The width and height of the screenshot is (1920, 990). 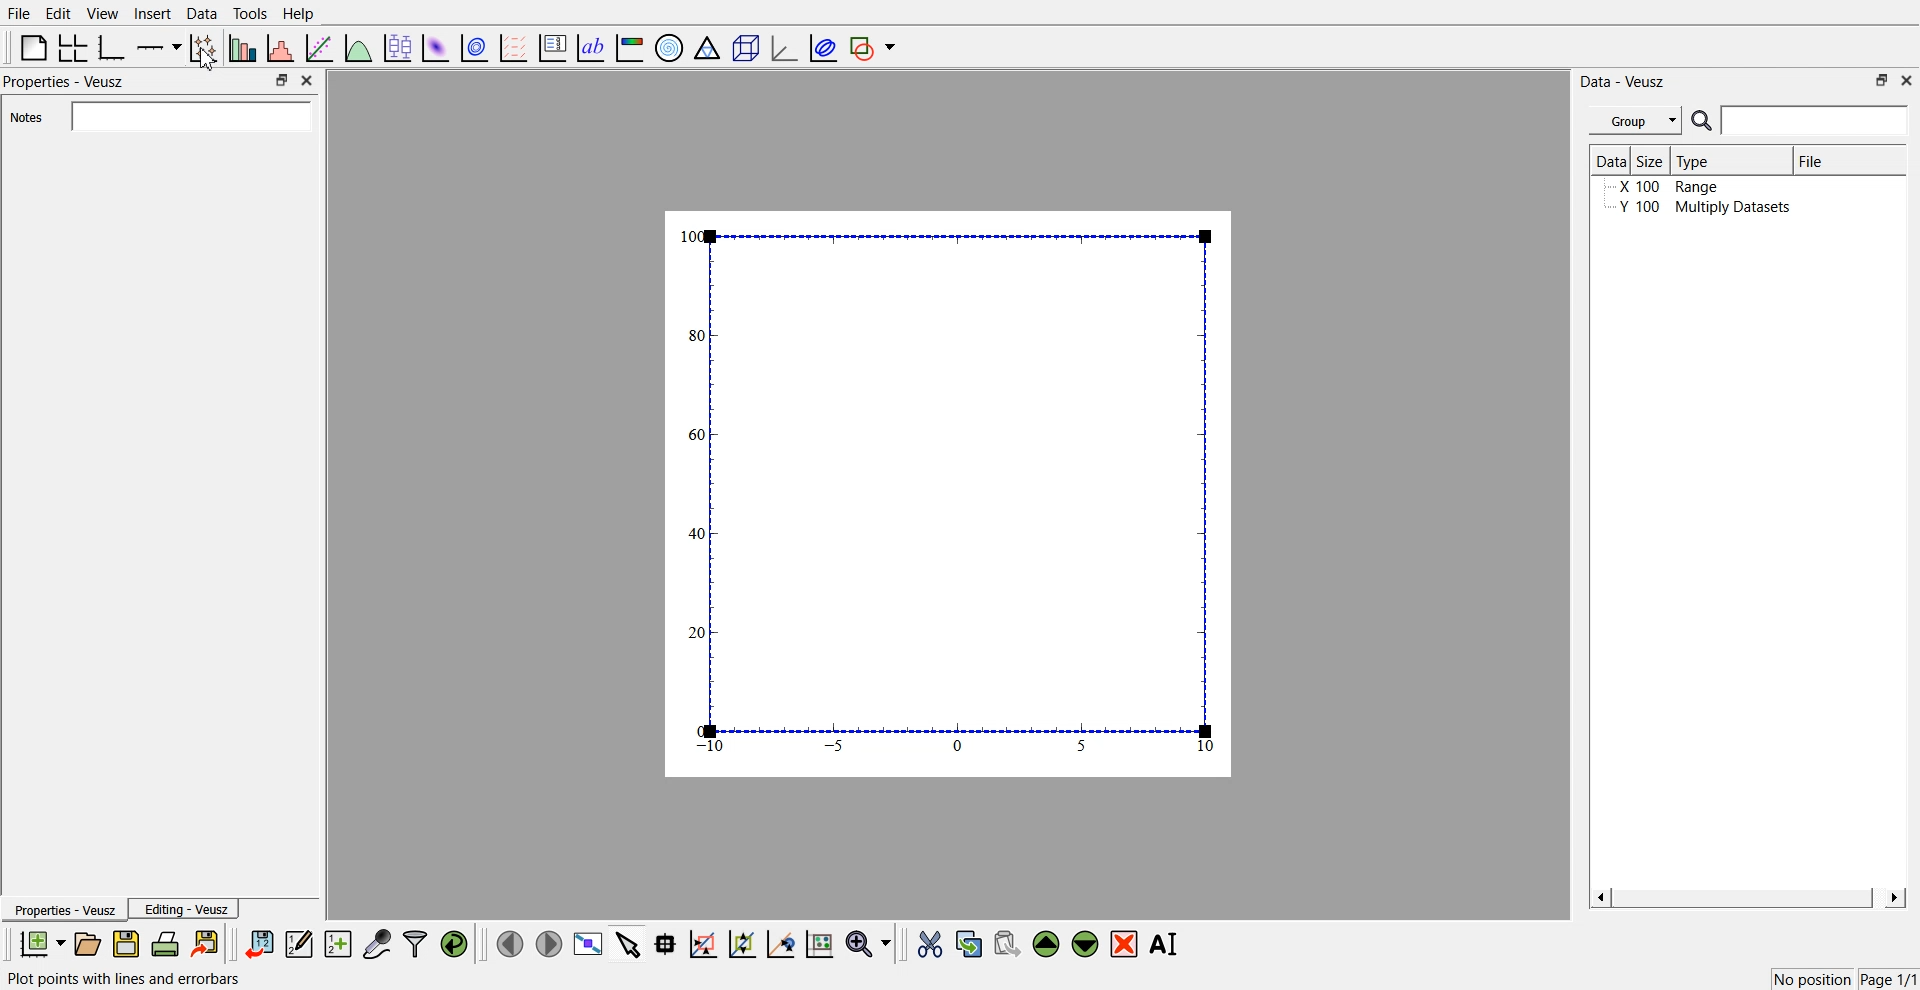 I want to click on minimise or maximise, so click(x=281, y=81).